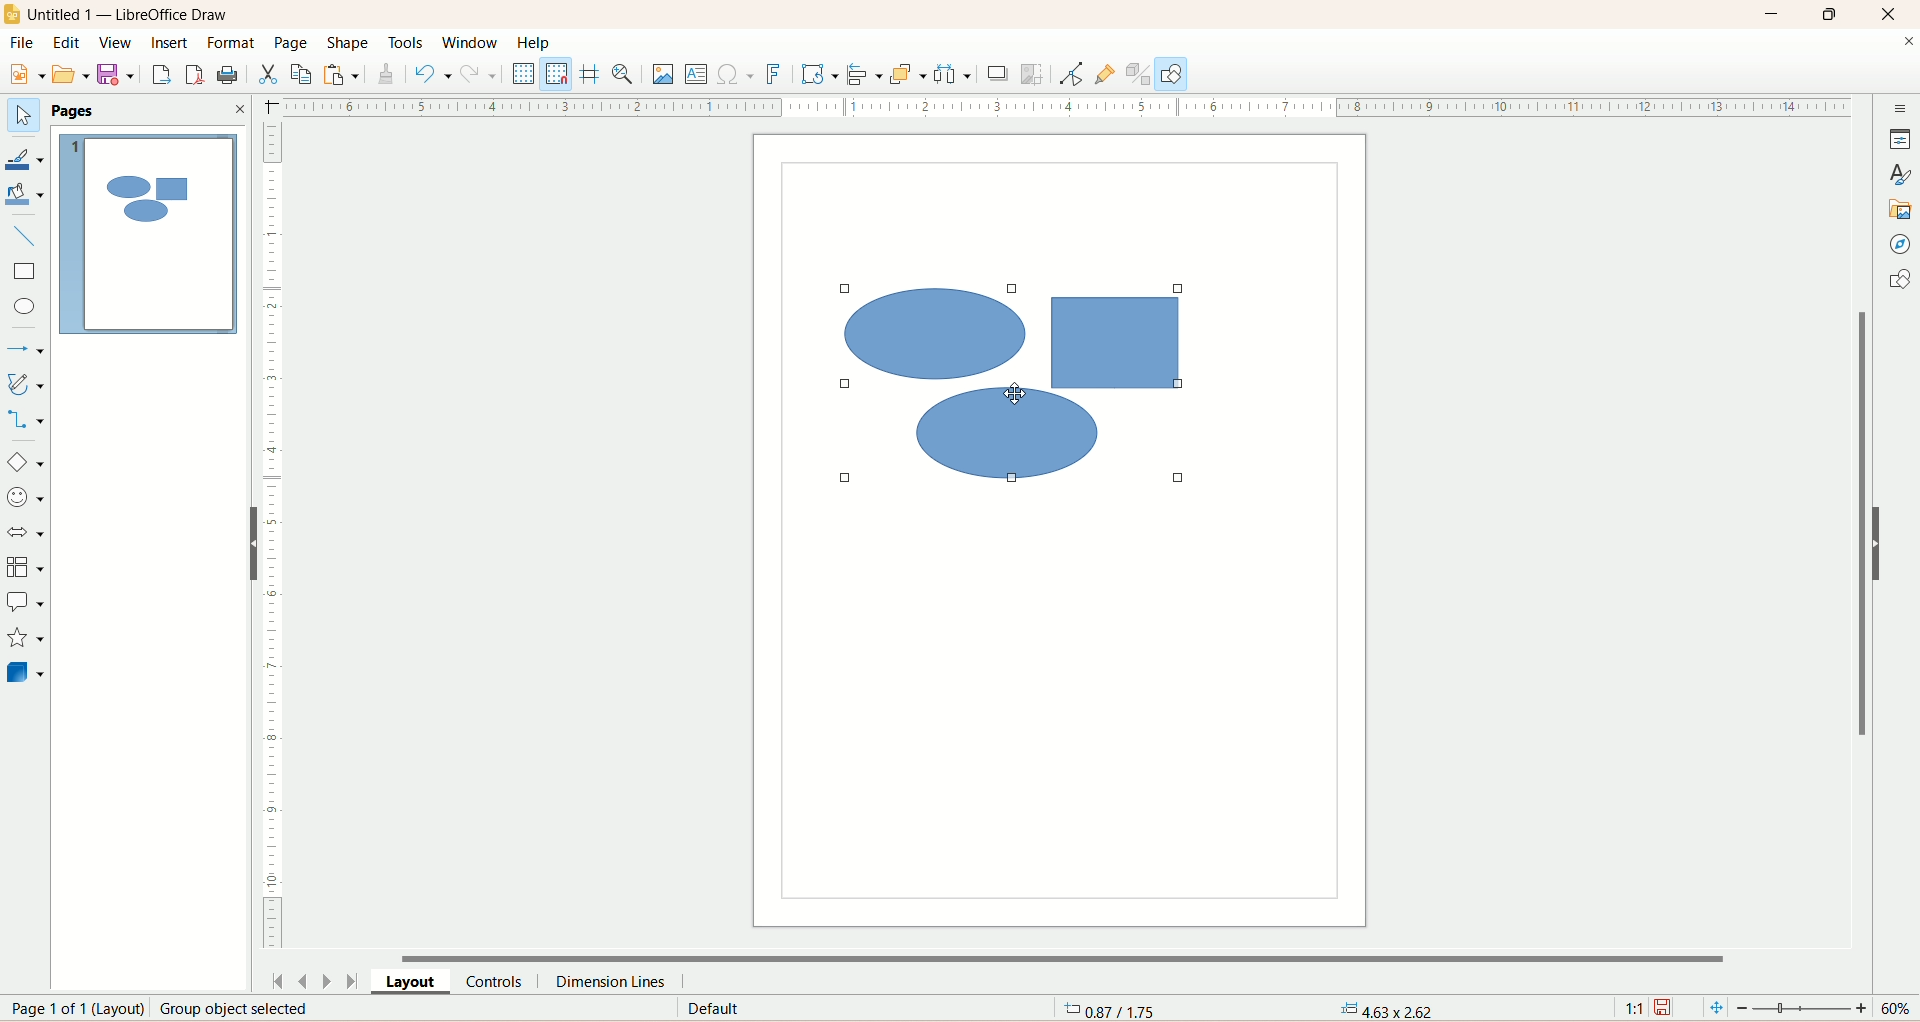 The height and width of the screenshot is (1022, 1920). What do you see at coordinates (388, 74) in the screenshot?
I see `clone formatting` at bounding box center [388, 74].